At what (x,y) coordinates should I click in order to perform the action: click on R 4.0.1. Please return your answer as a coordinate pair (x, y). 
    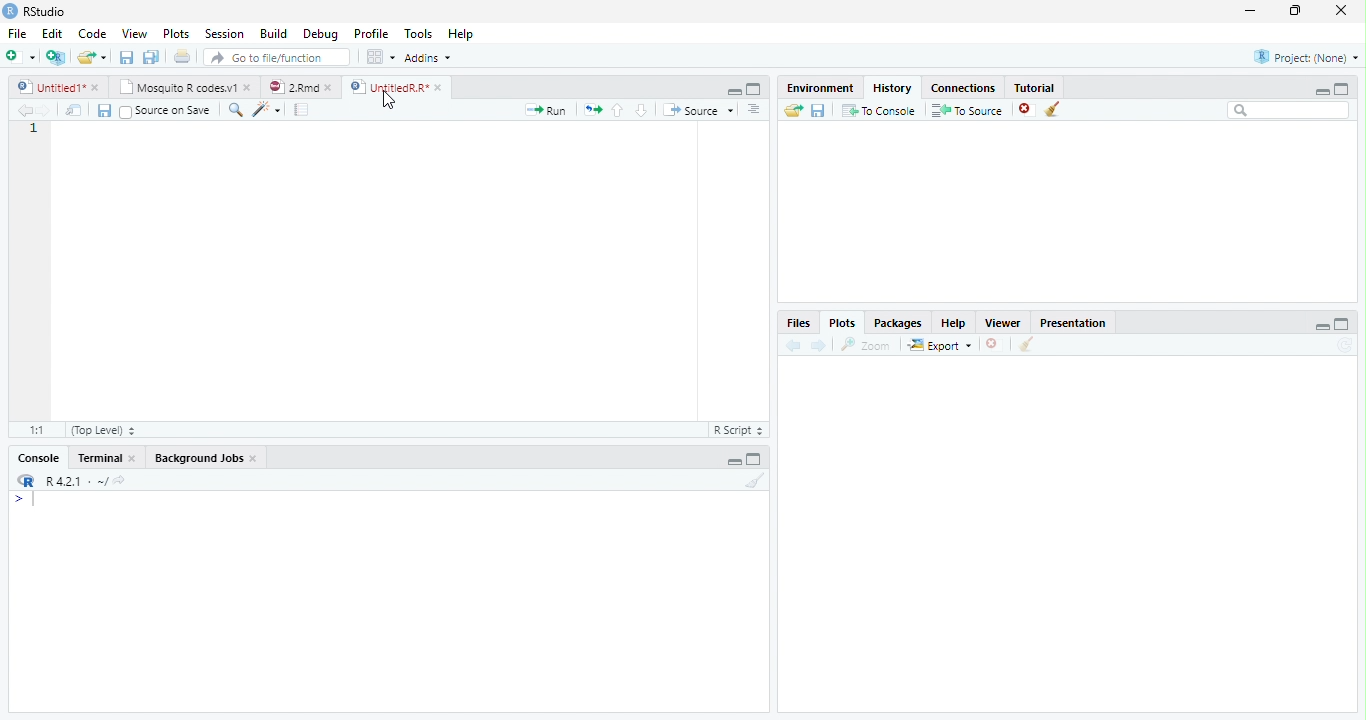
    Looking at the image, I should click on (78, 479).